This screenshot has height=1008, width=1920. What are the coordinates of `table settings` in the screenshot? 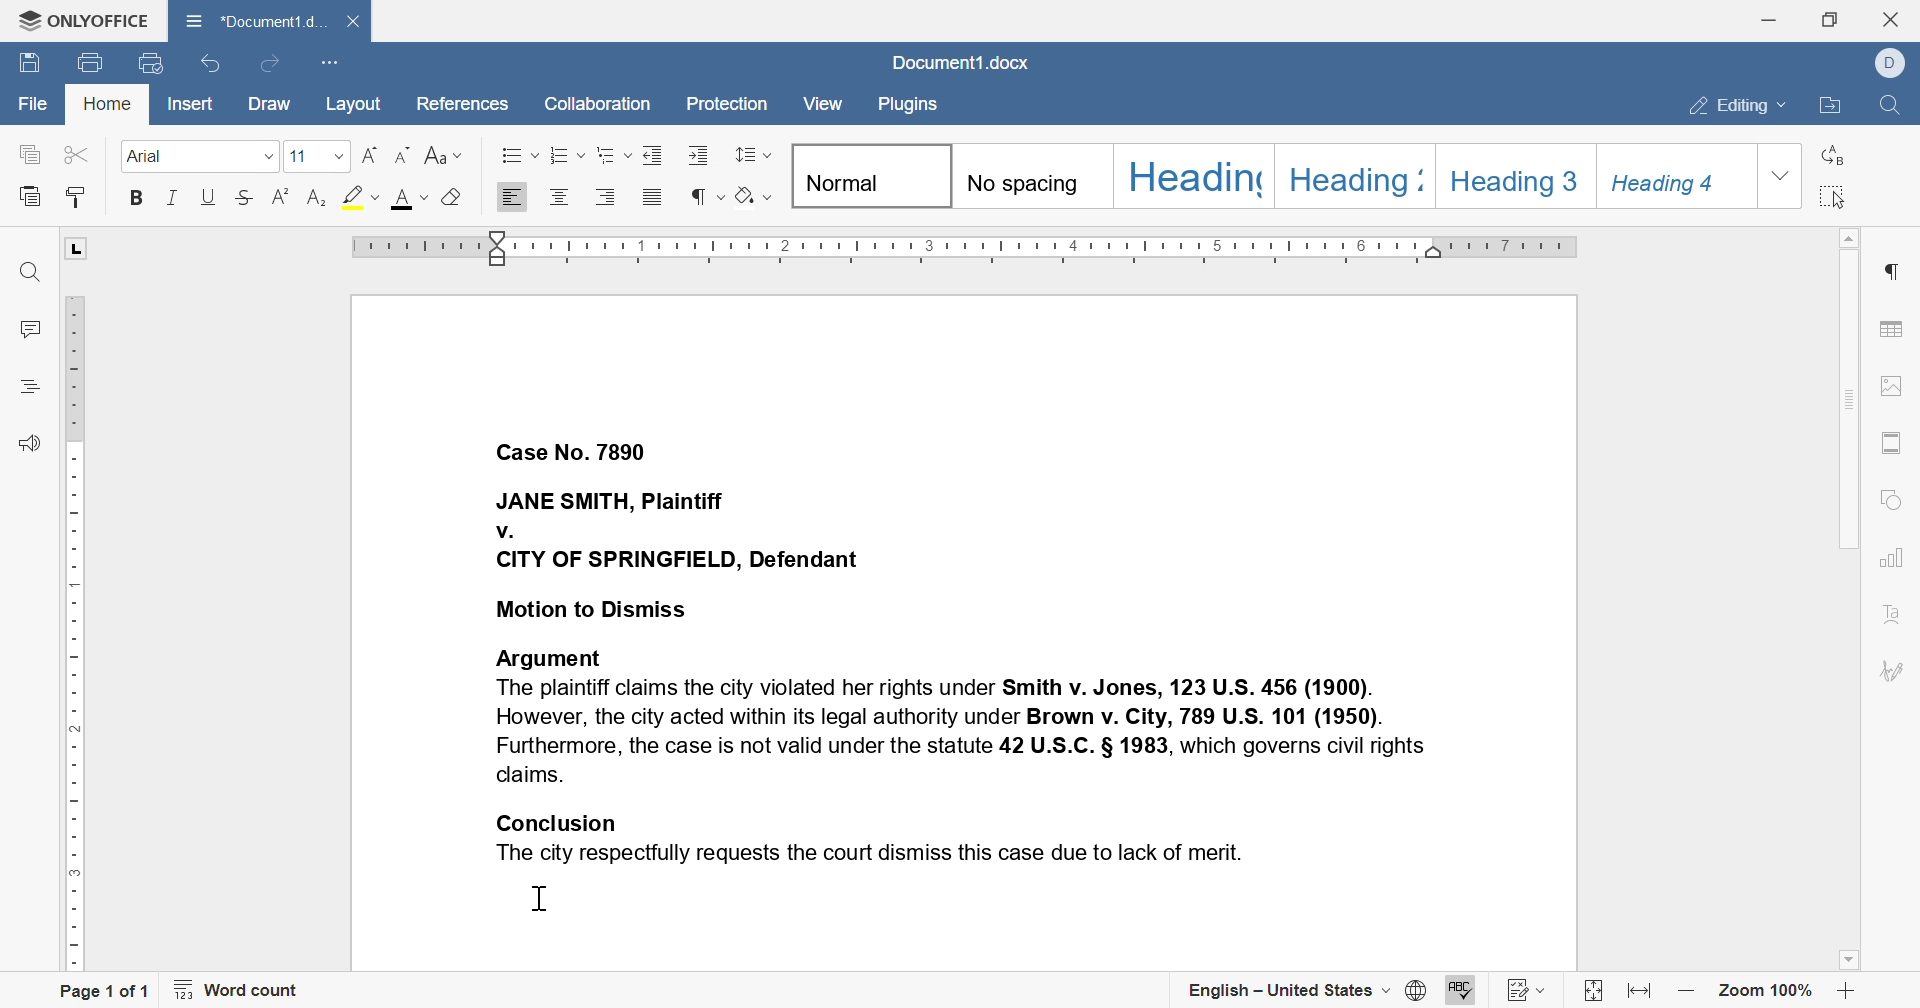 It's located at (1893, 330).